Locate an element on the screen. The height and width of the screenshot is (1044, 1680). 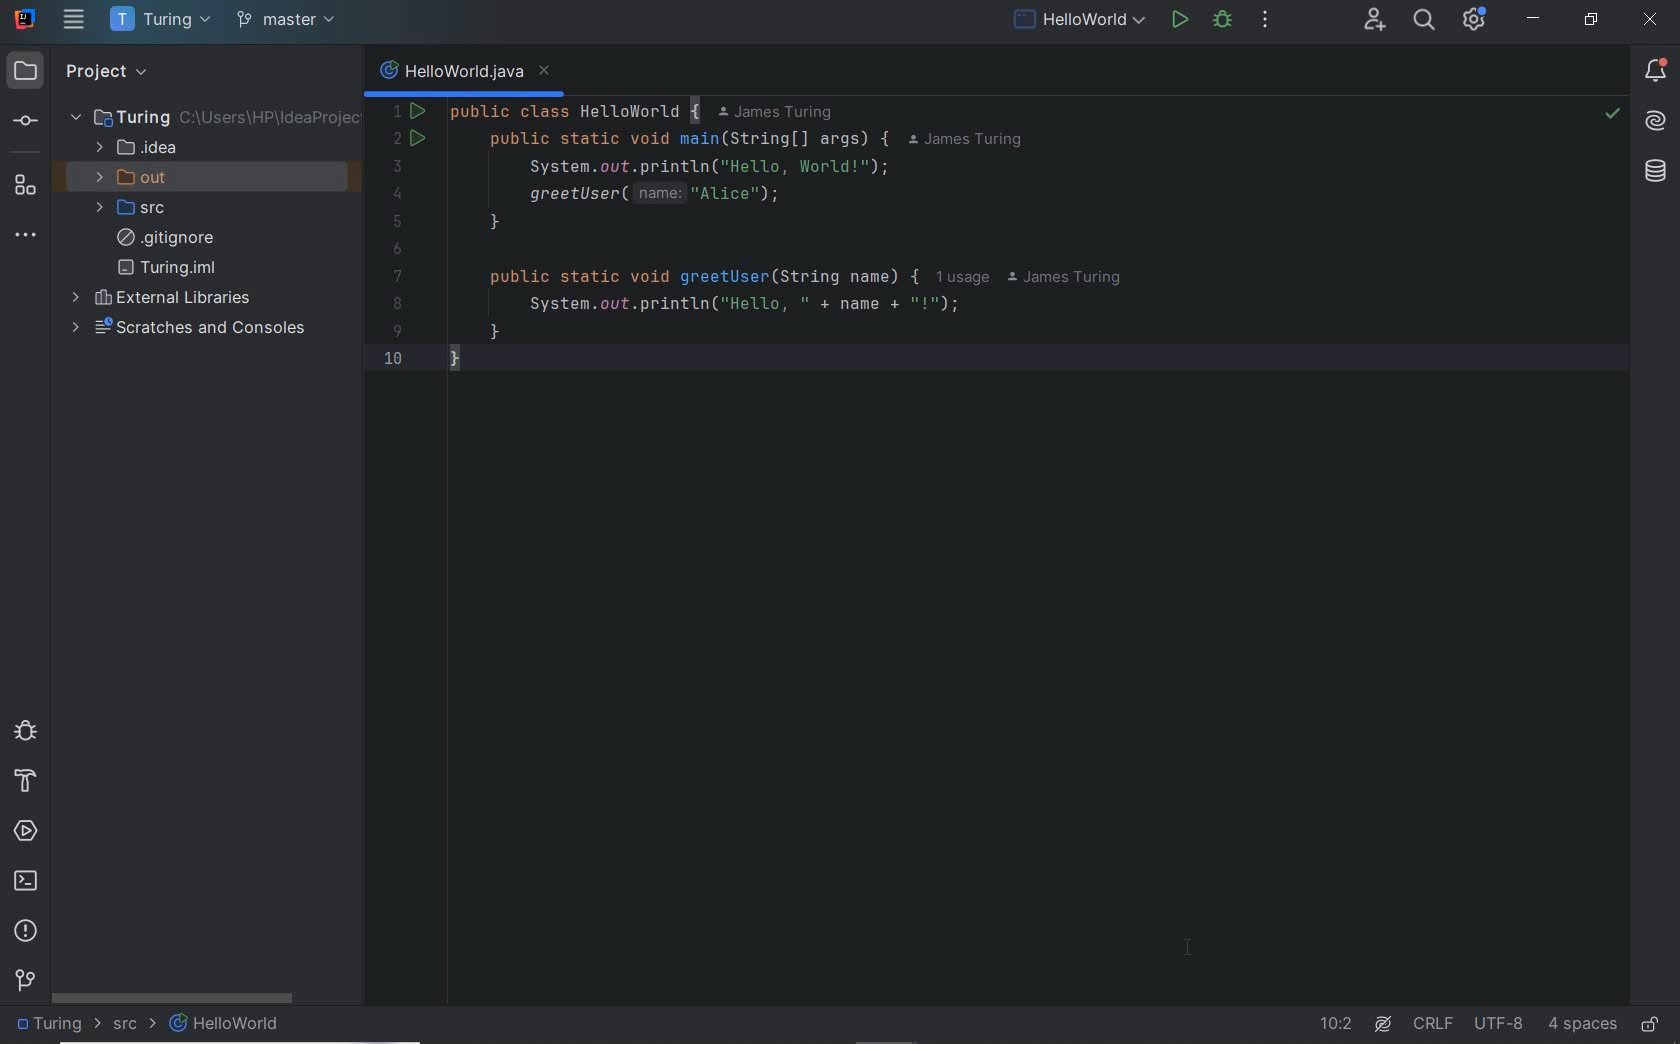
LINE SEPARATOR is located at coordinates (1434, 1020).